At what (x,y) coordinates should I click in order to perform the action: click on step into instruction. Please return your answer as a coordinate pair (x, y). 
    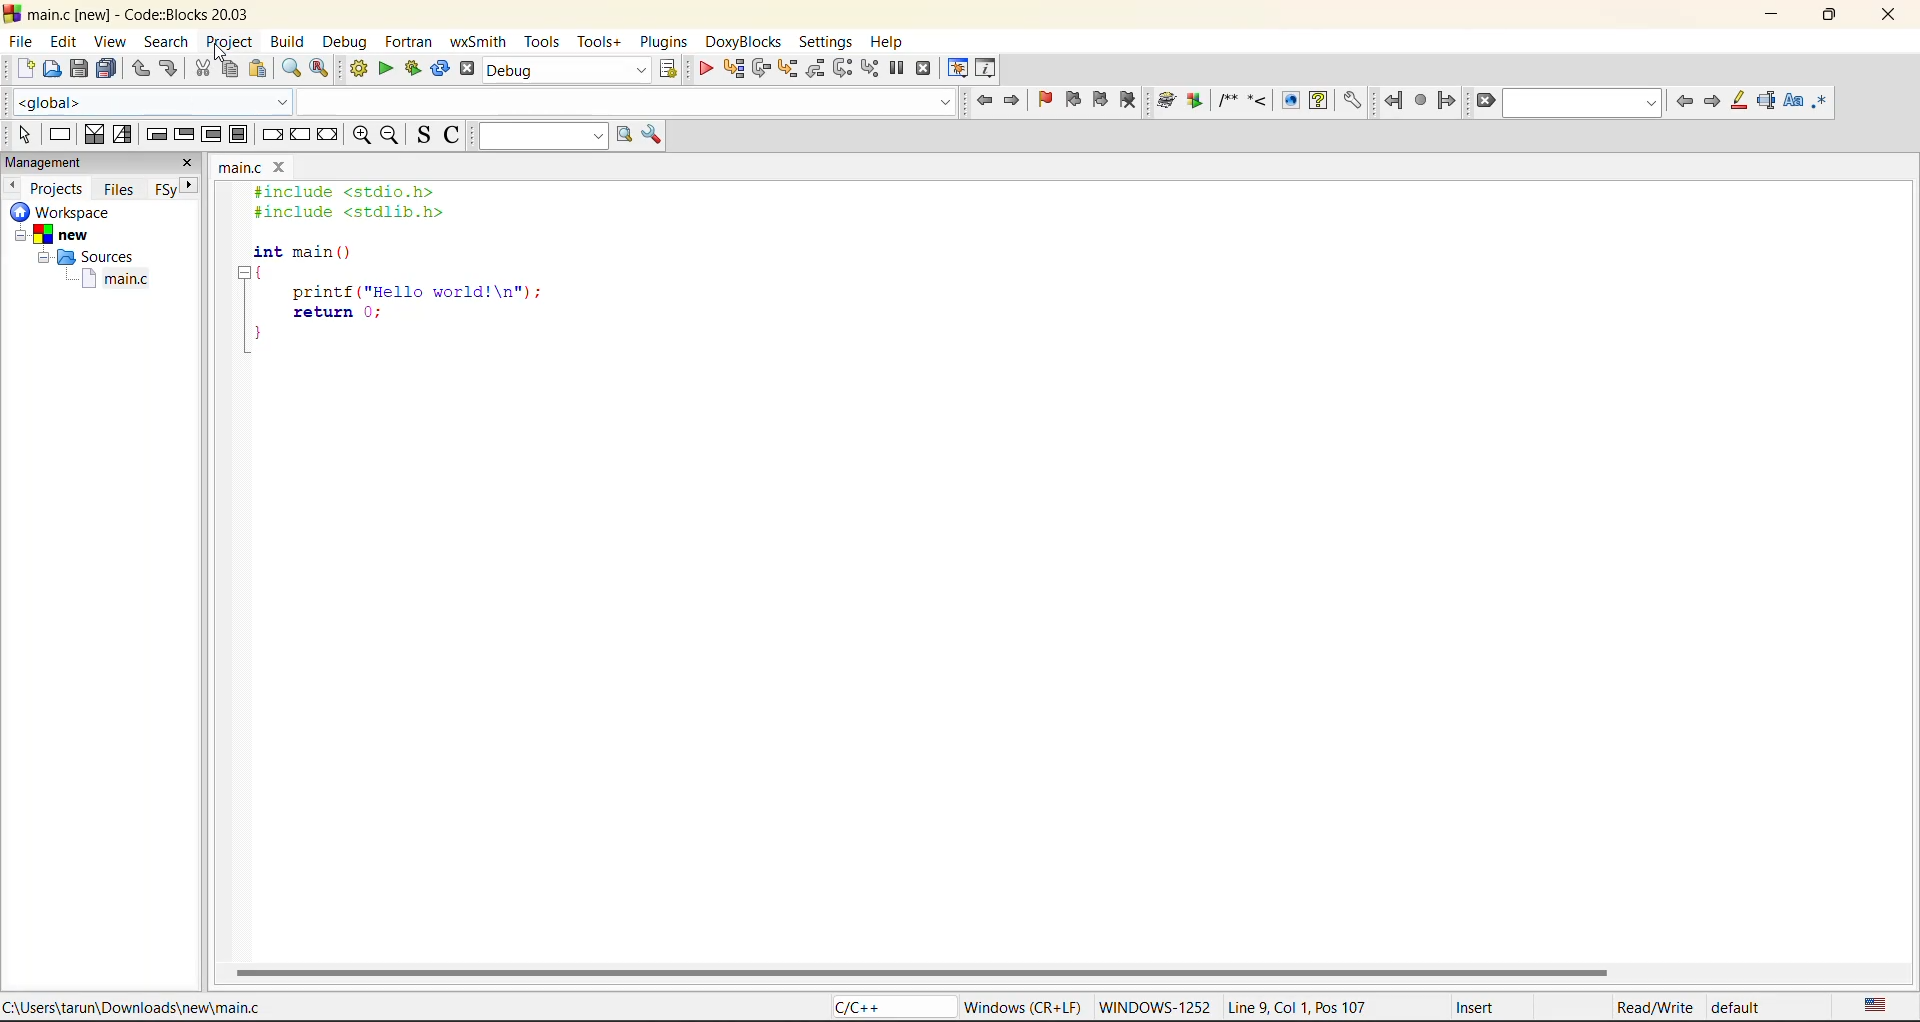
    Looking at the image, I should click on (871, 69).